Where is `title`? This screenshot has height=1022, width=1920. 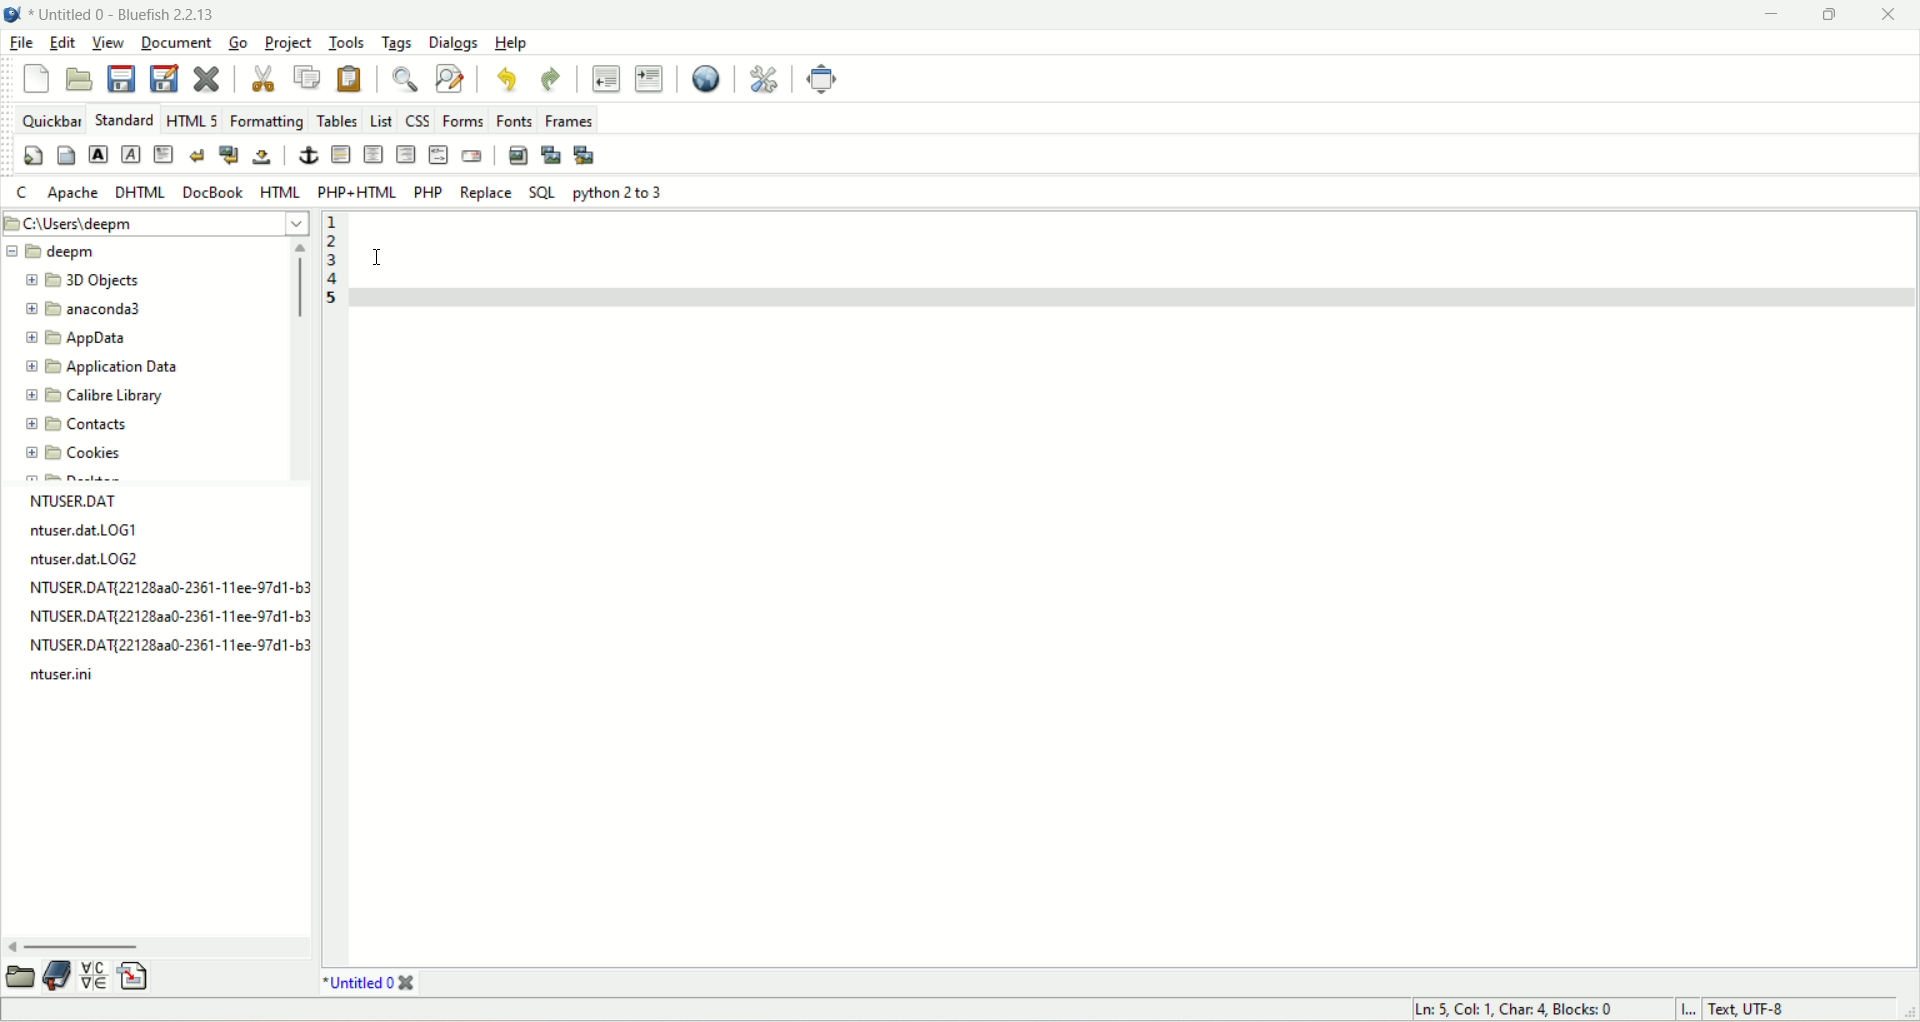
title is located at coordinates (365, 984).